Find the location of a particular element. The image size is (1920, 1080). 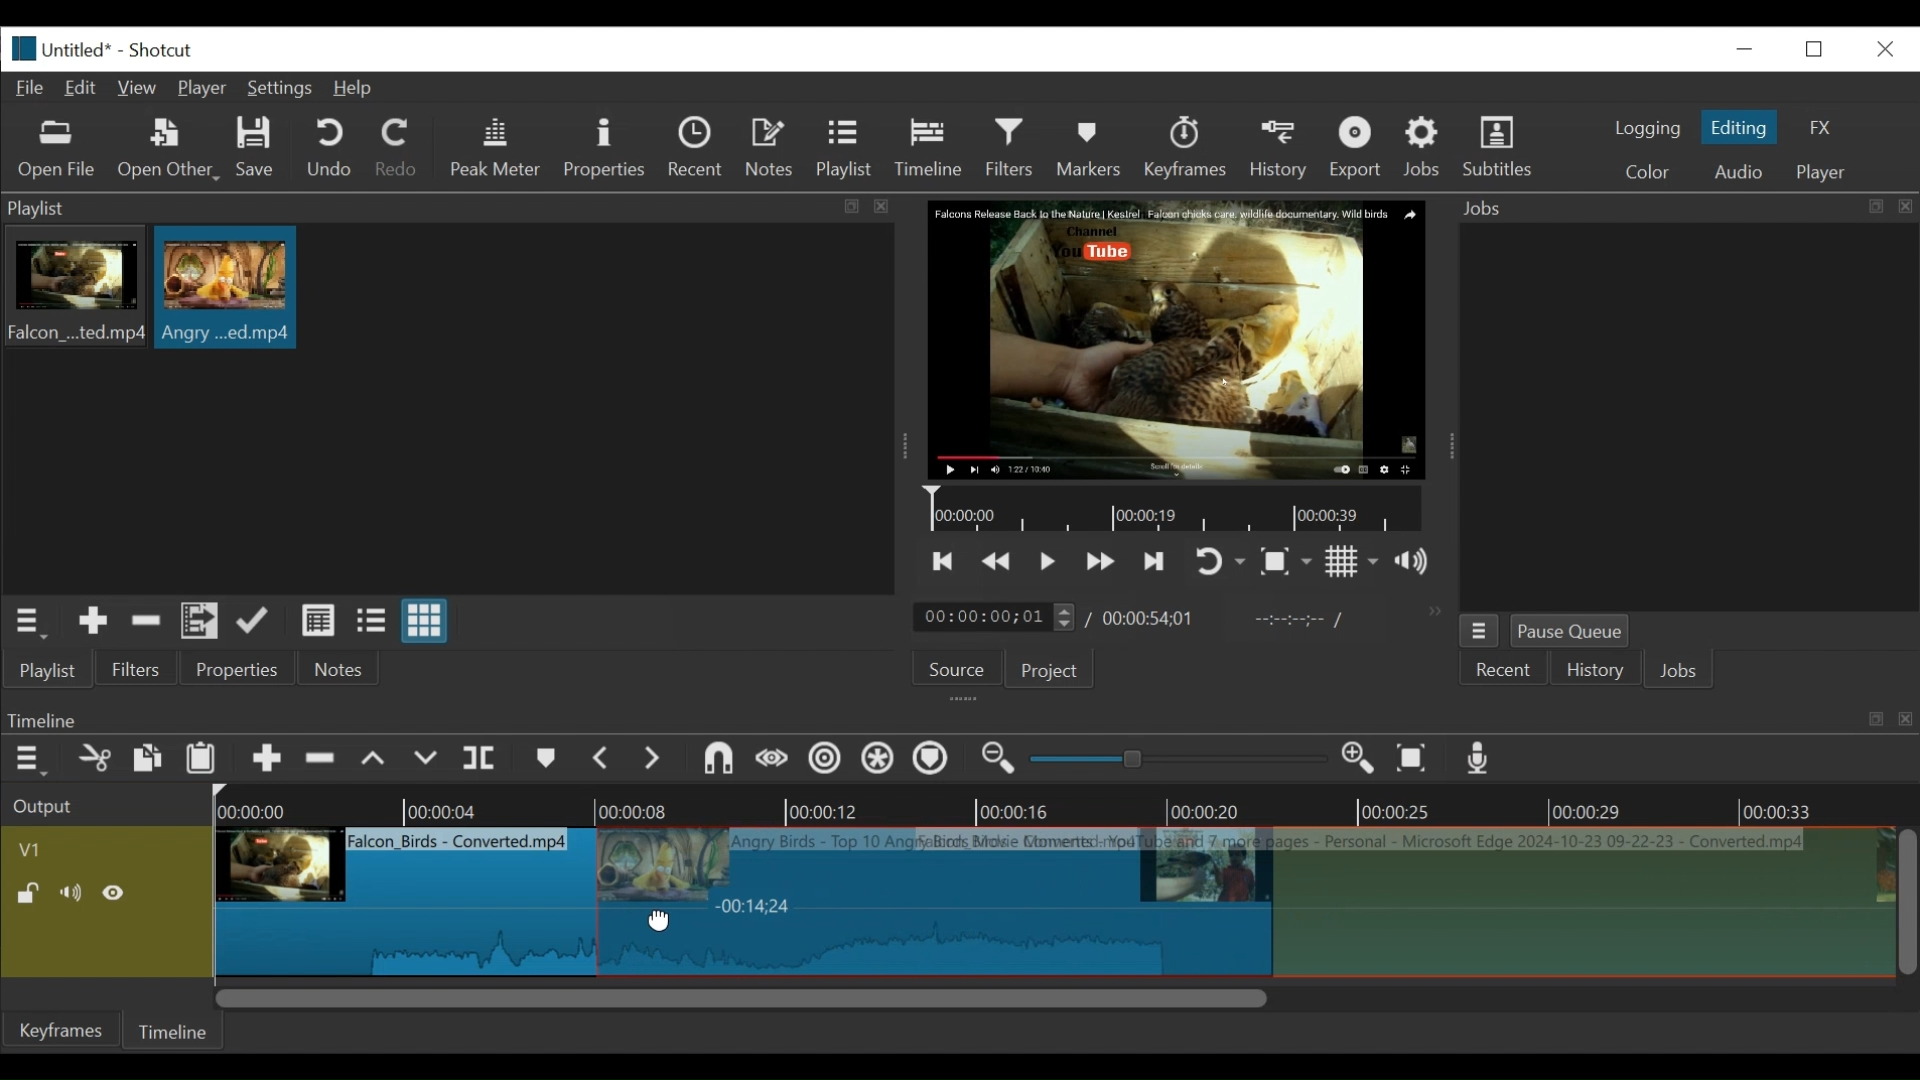

jobs panel is located at coordinates (1688, 416).